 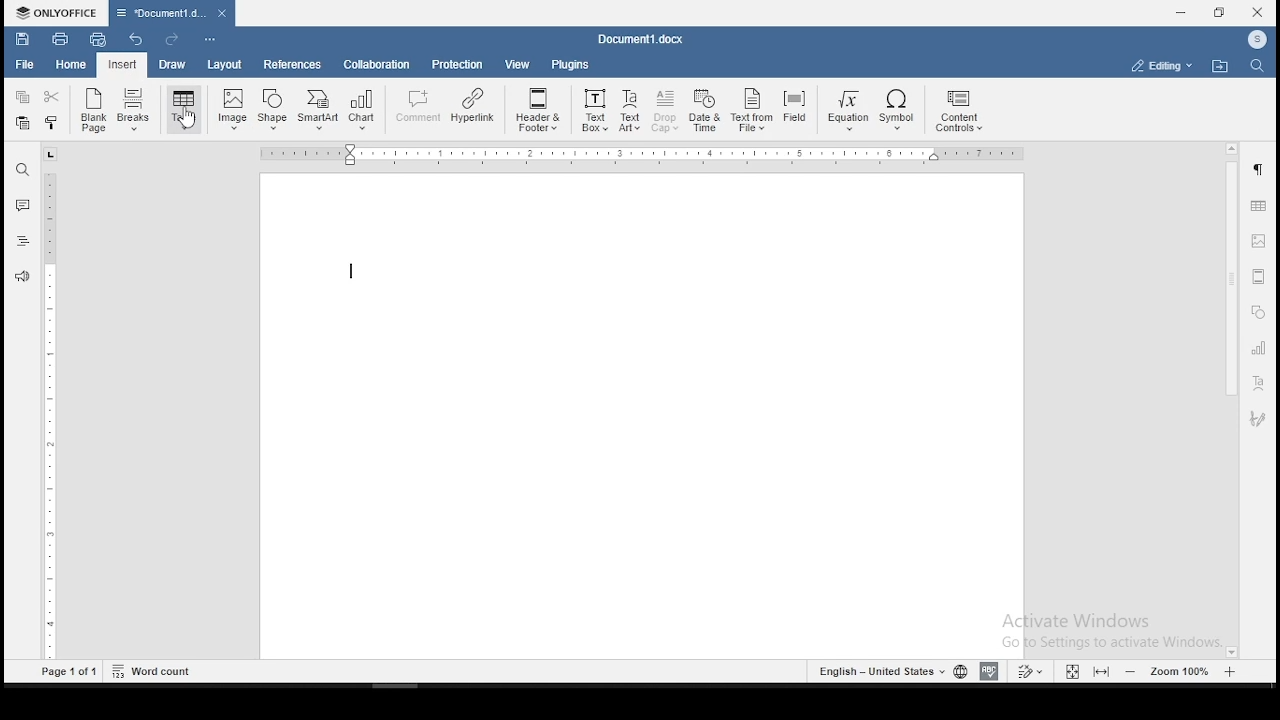 What do you see at coordinates (900, 112) in the screenshot?
I see `Symbol` at bounding box center [900, 112].